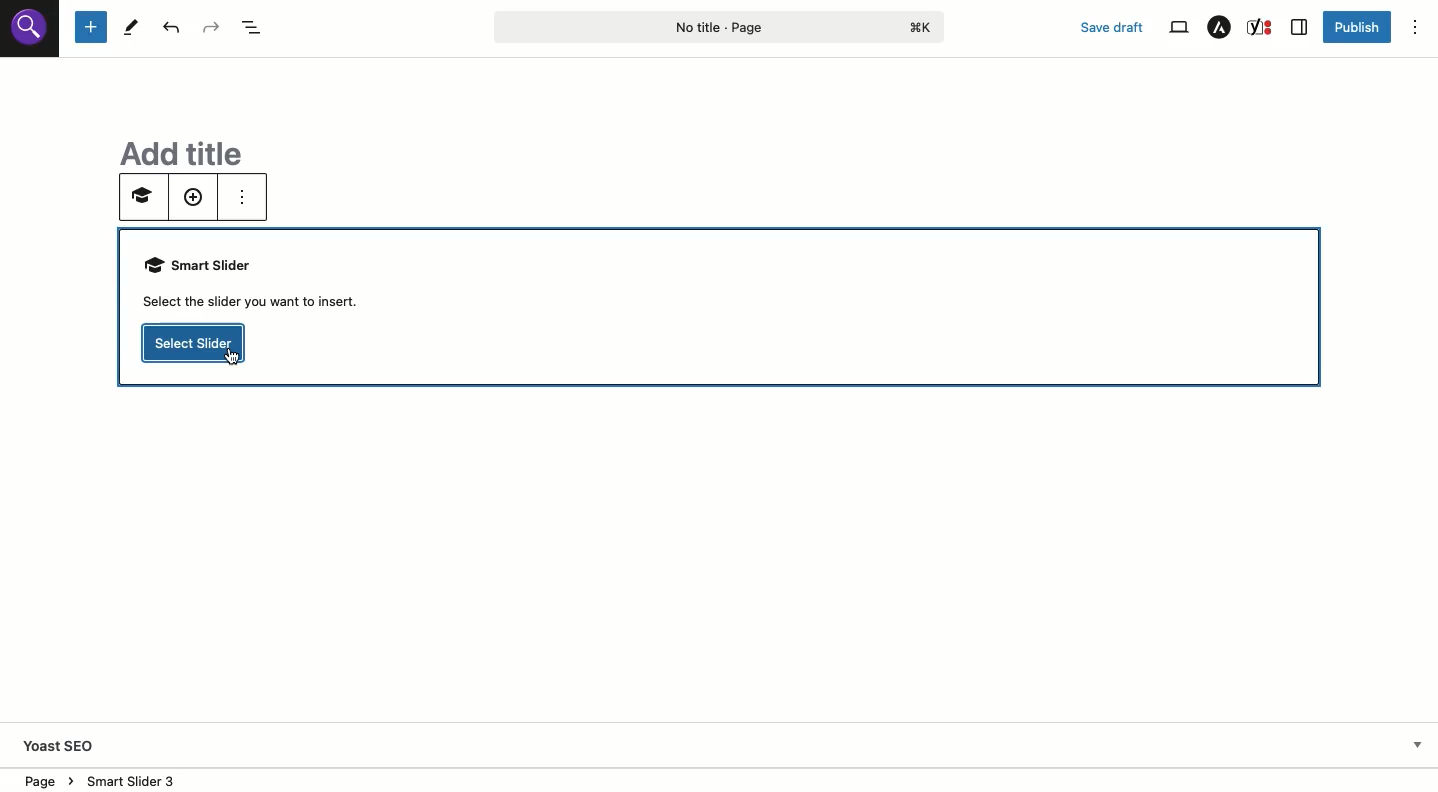 Image resolution: width=1438 pixels, height=792 pixels. Describe the element at coordinates (1415, 27) in the screenshot. I see `Options` at that location.